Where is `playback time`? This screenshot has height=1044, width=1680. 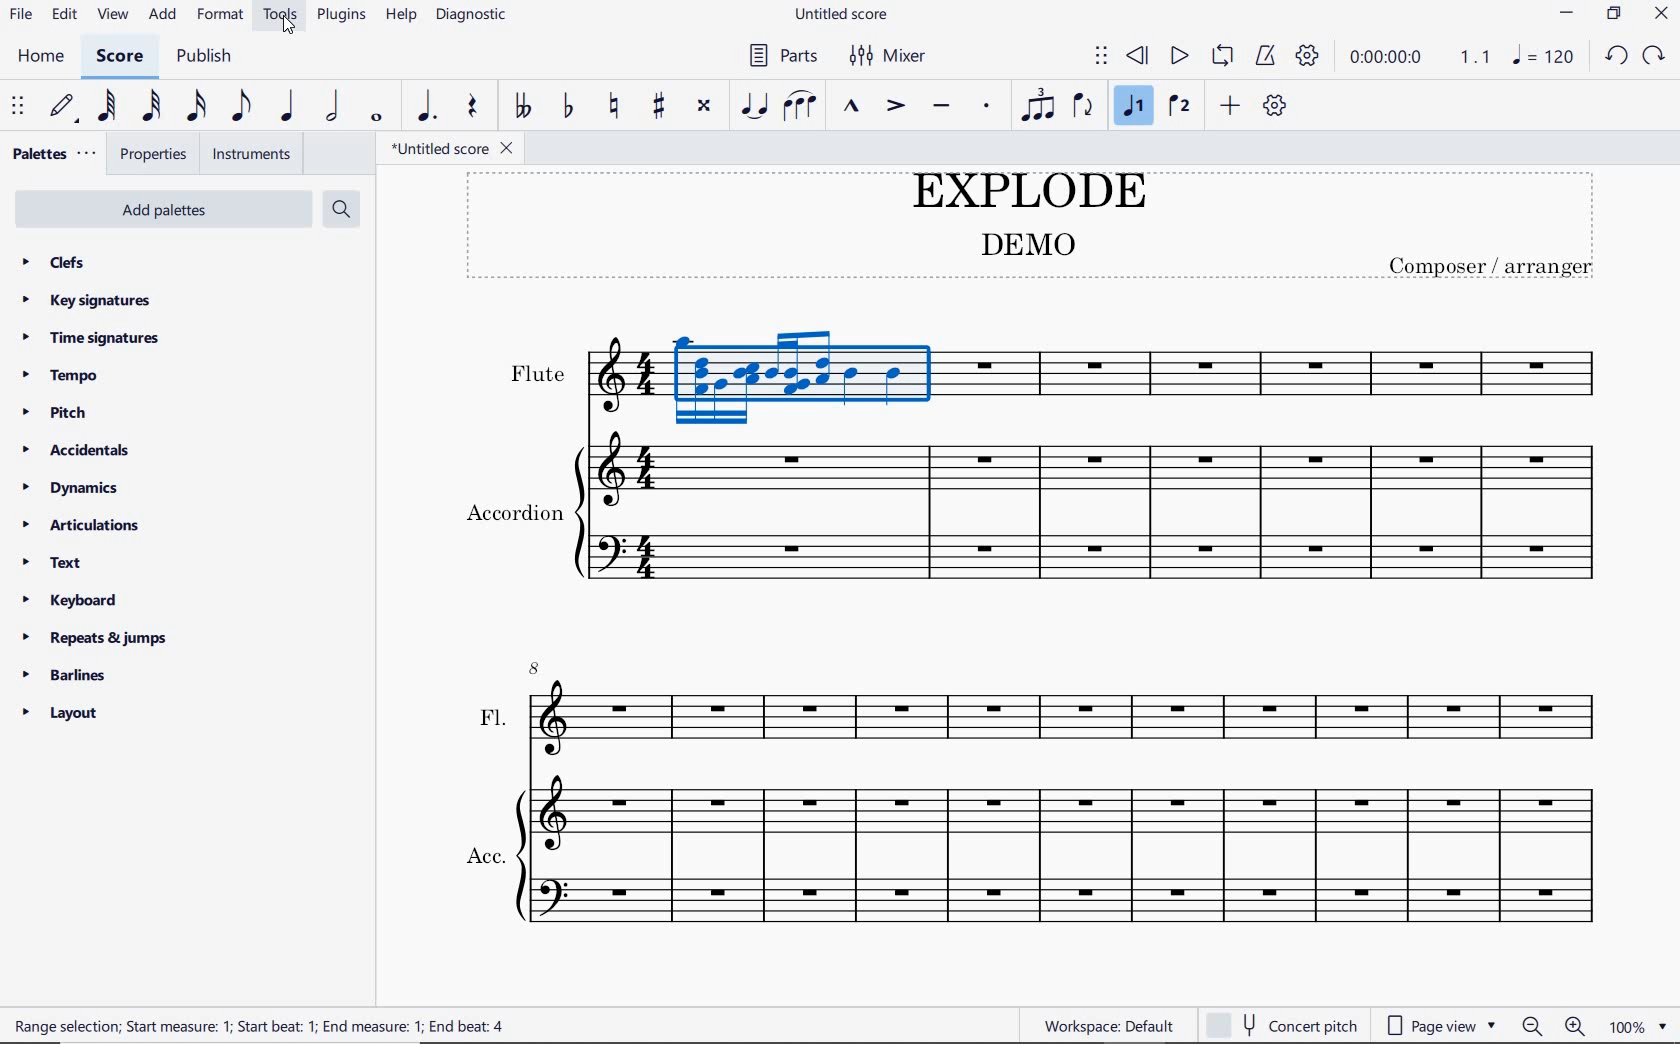
playback time is located at coordinates (1386, 58).